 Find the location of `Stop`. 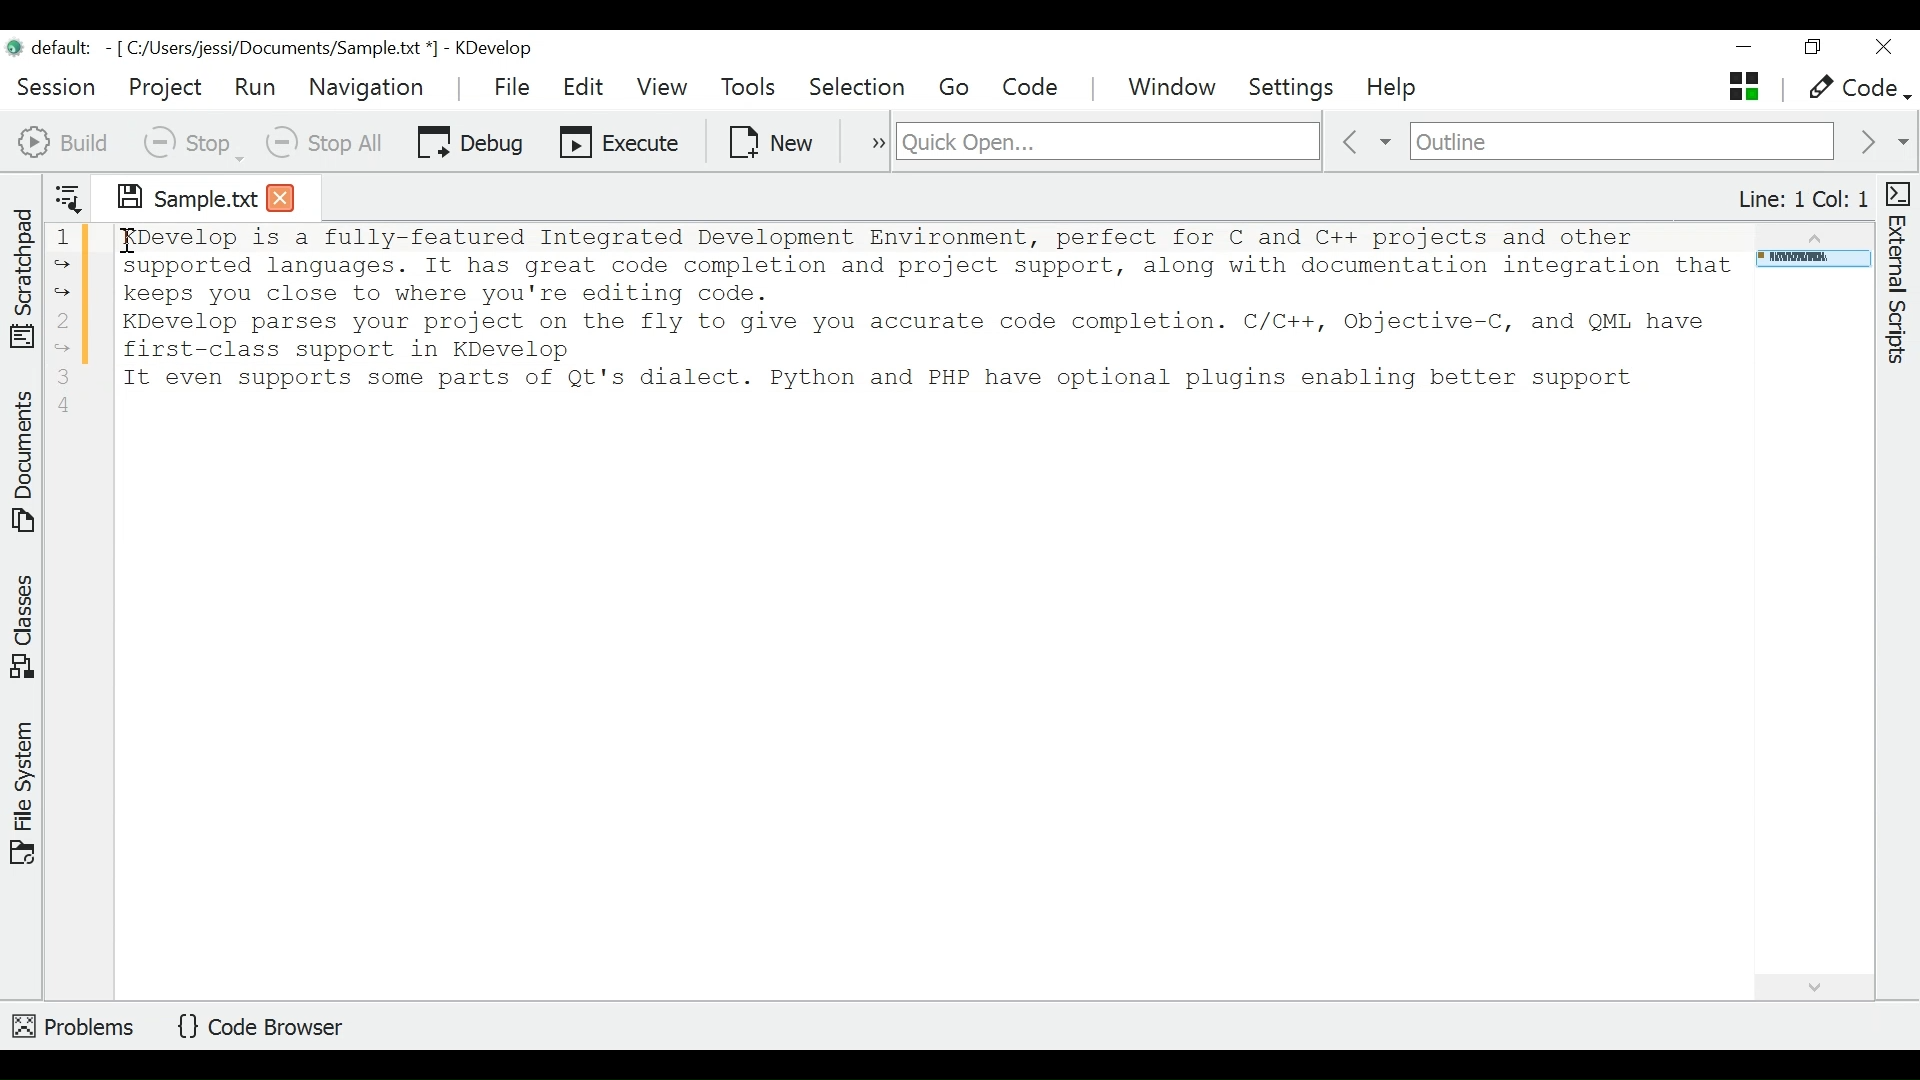

Stop is located at coordinates (191, 142).